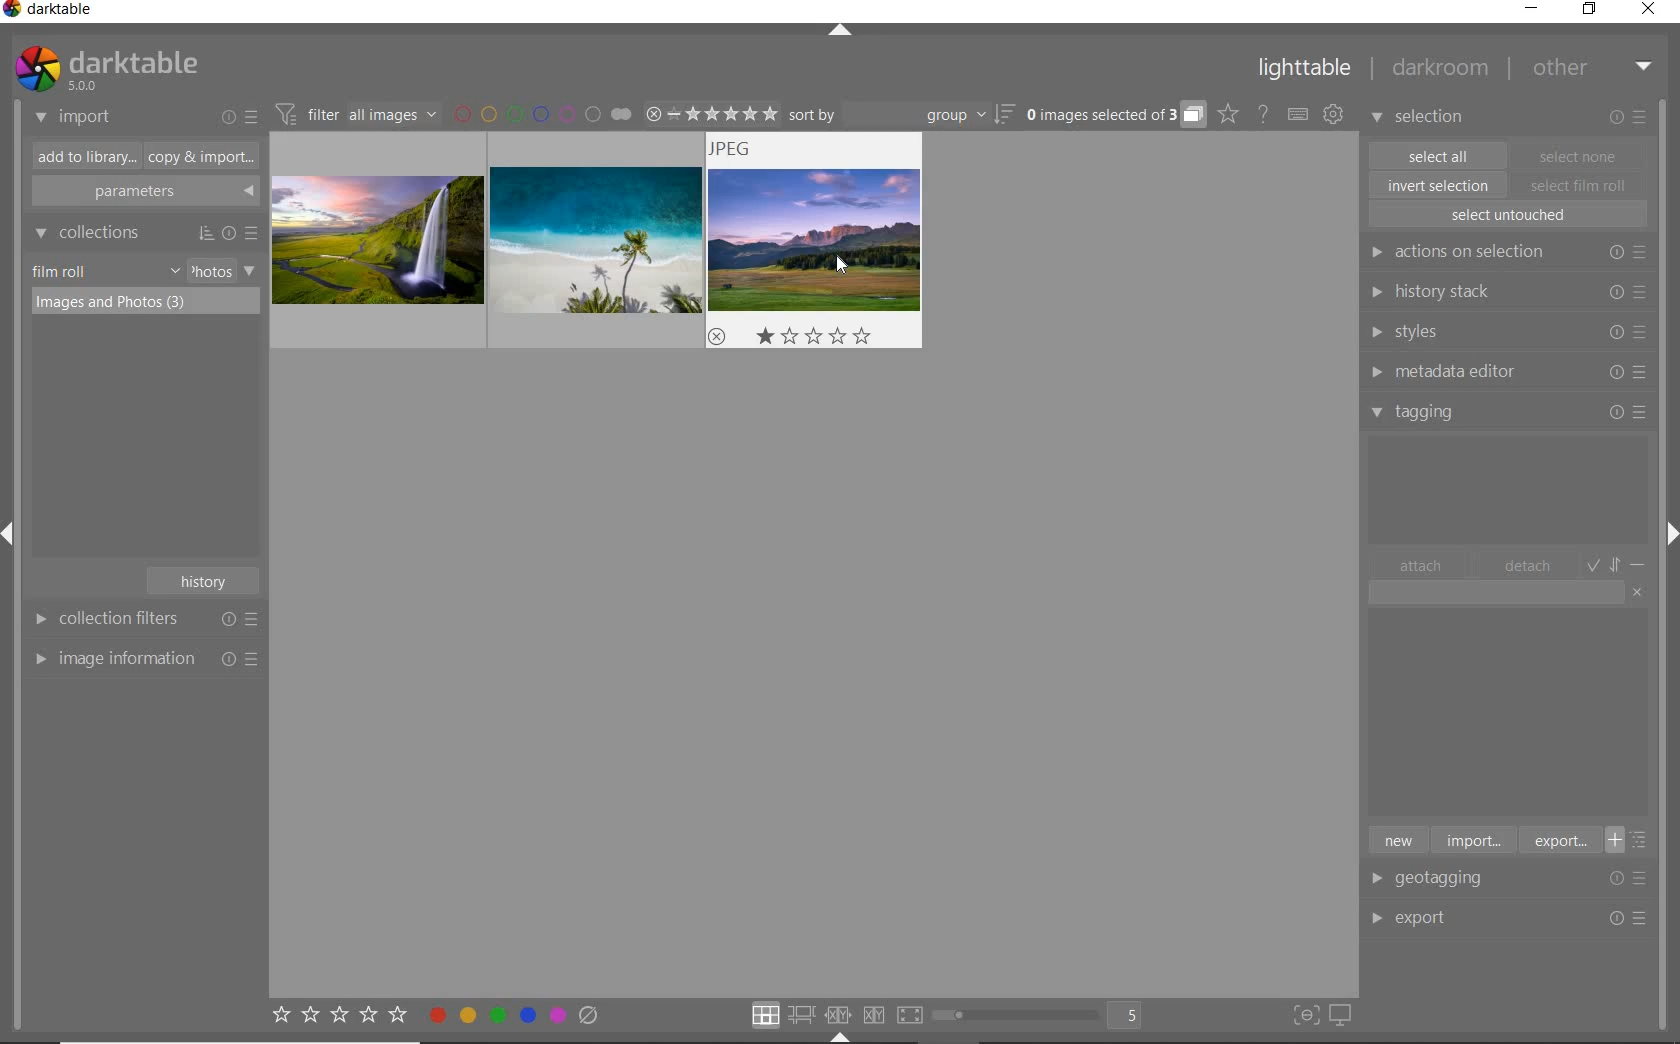 This screenshot has width=1680, height=1044. What do you see at coordinates (1263, 113) in the screenshot?
I see `help online` at bounding box center [1263, 113].